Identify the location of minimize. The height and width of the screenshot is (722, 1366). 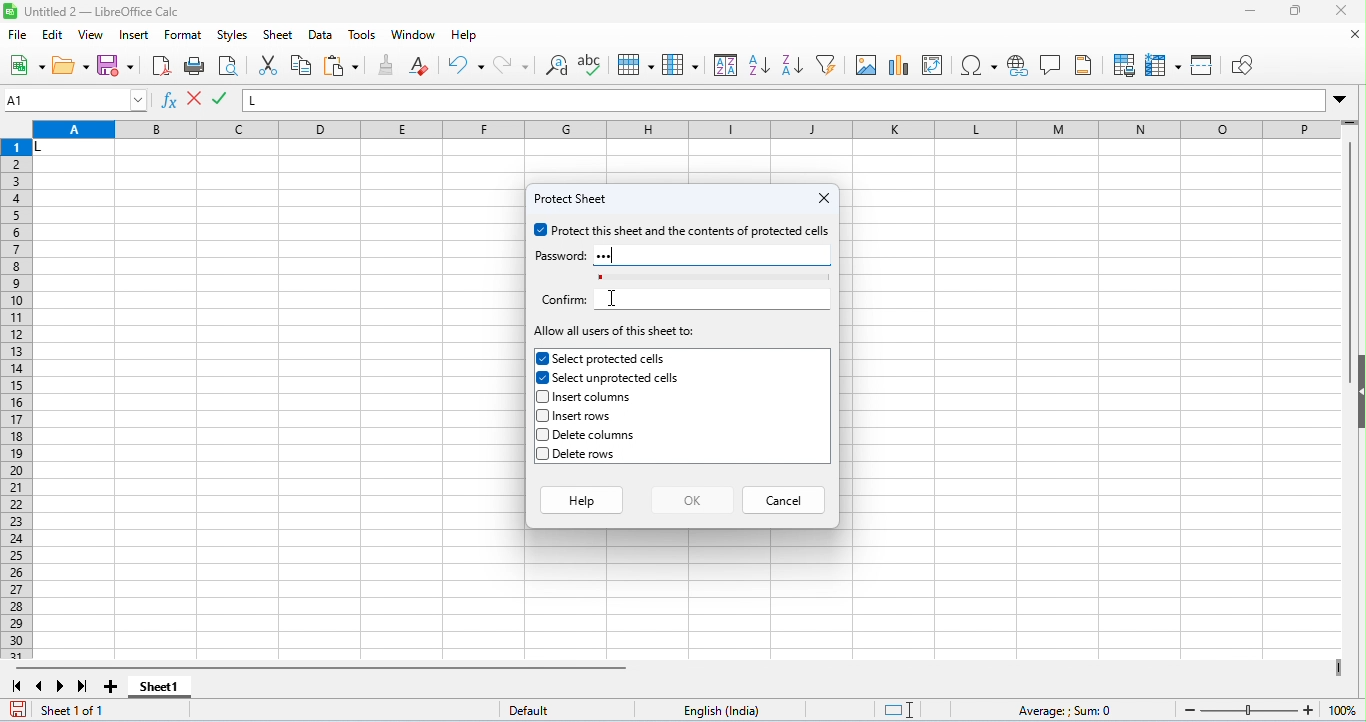
(1250, 12).